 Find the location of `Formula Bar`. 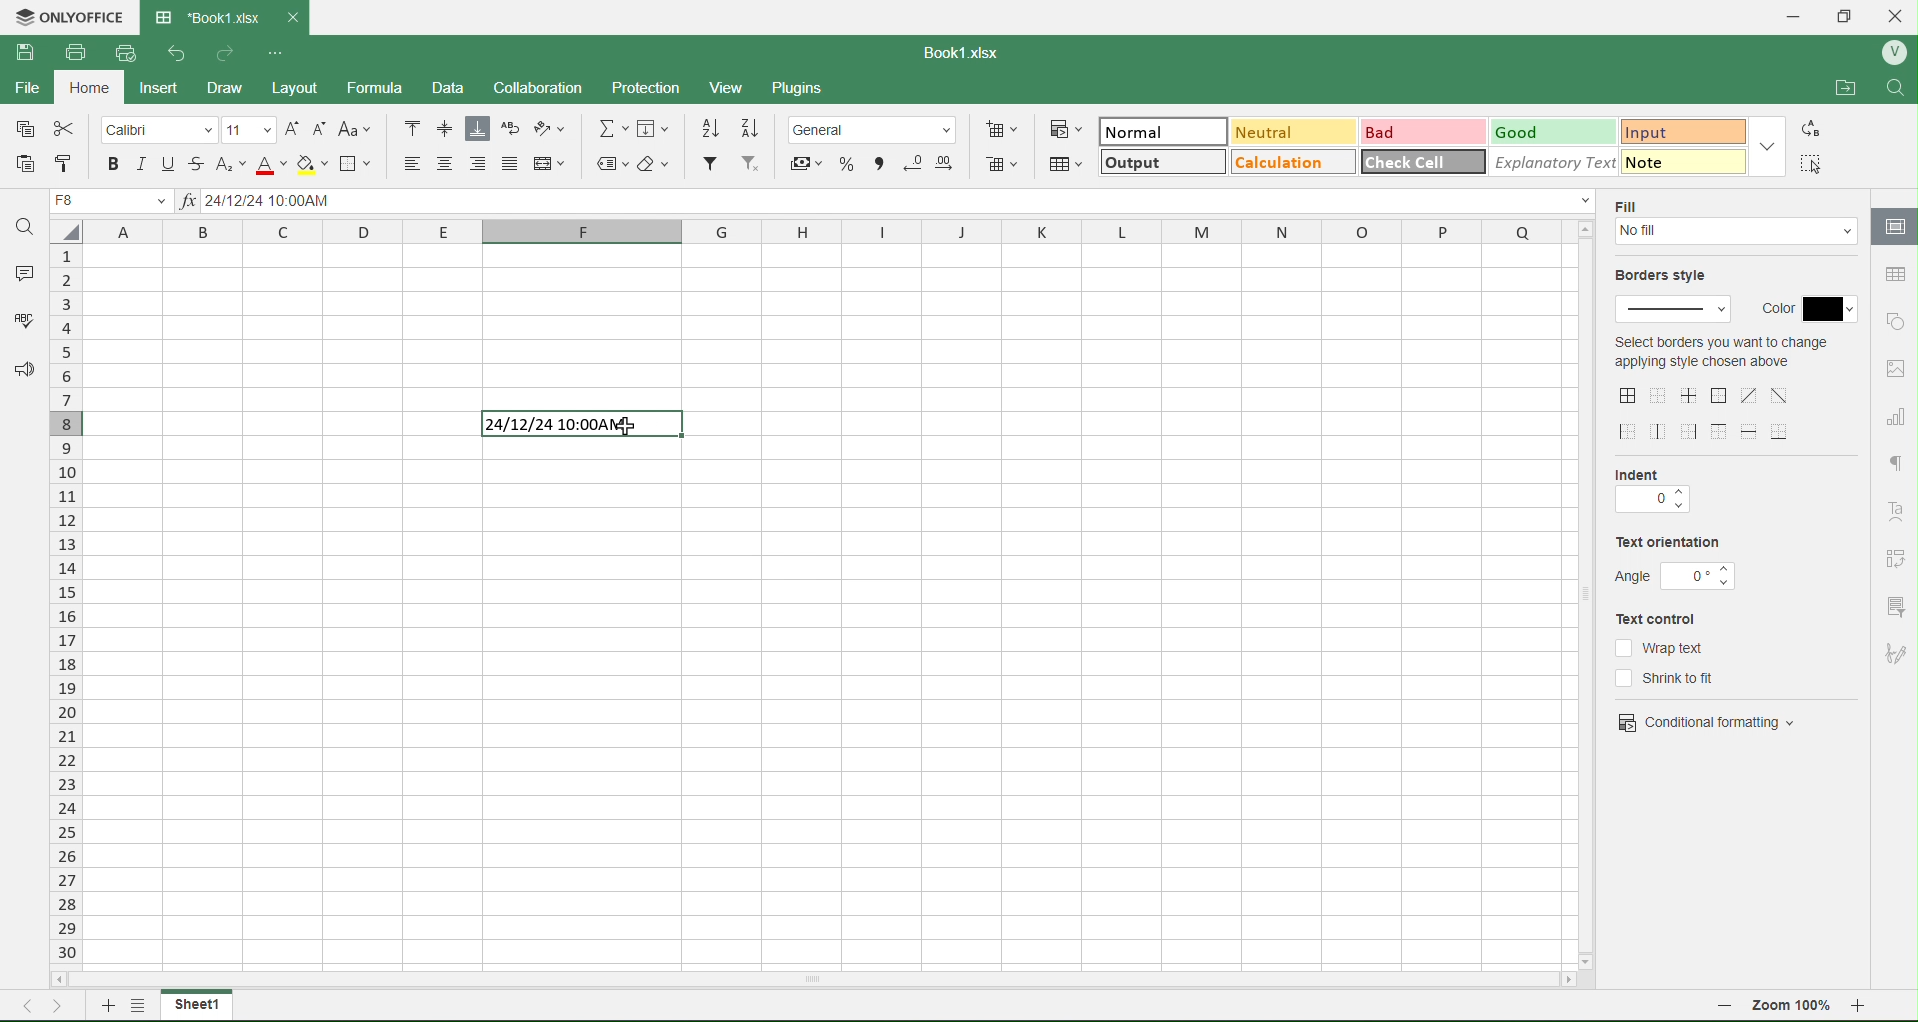

Formula Bar is located at coordinates (889, 203).